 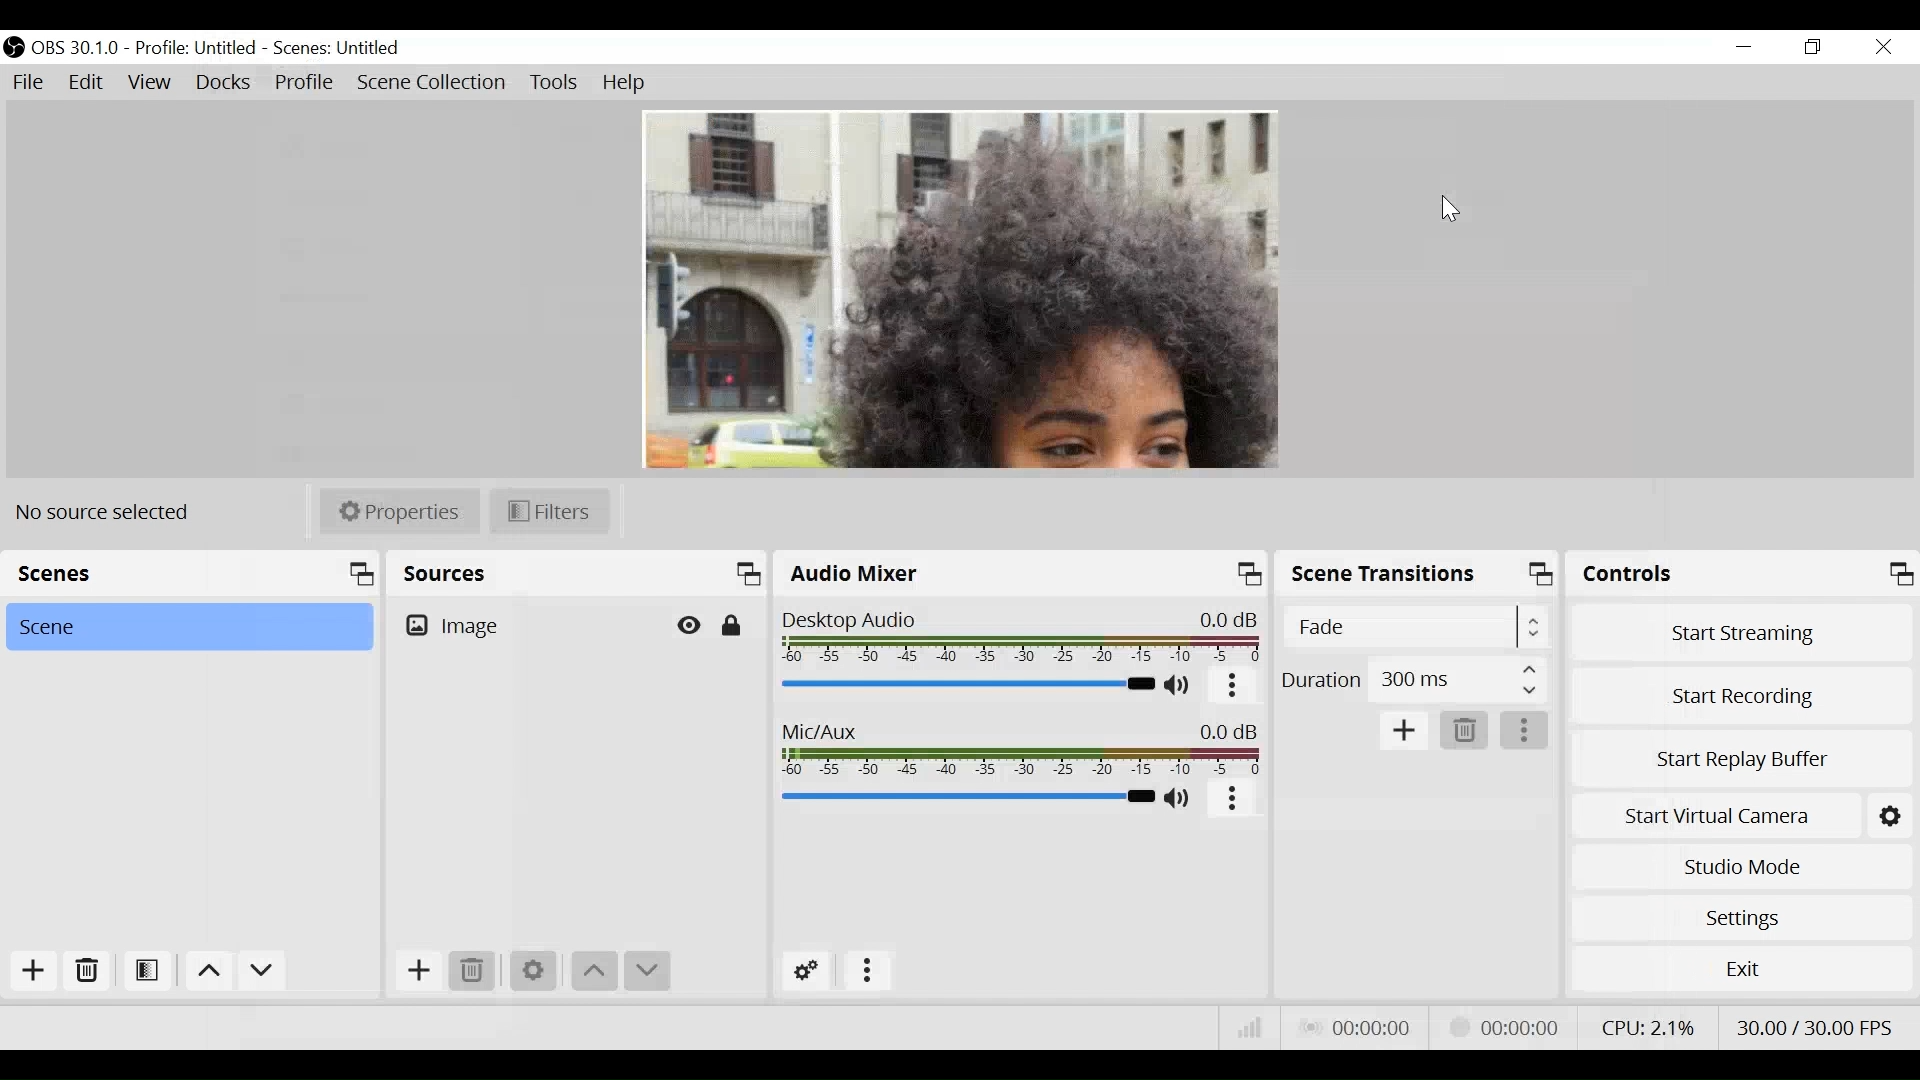 I want to click on Delete, so click(x=87, y=974).